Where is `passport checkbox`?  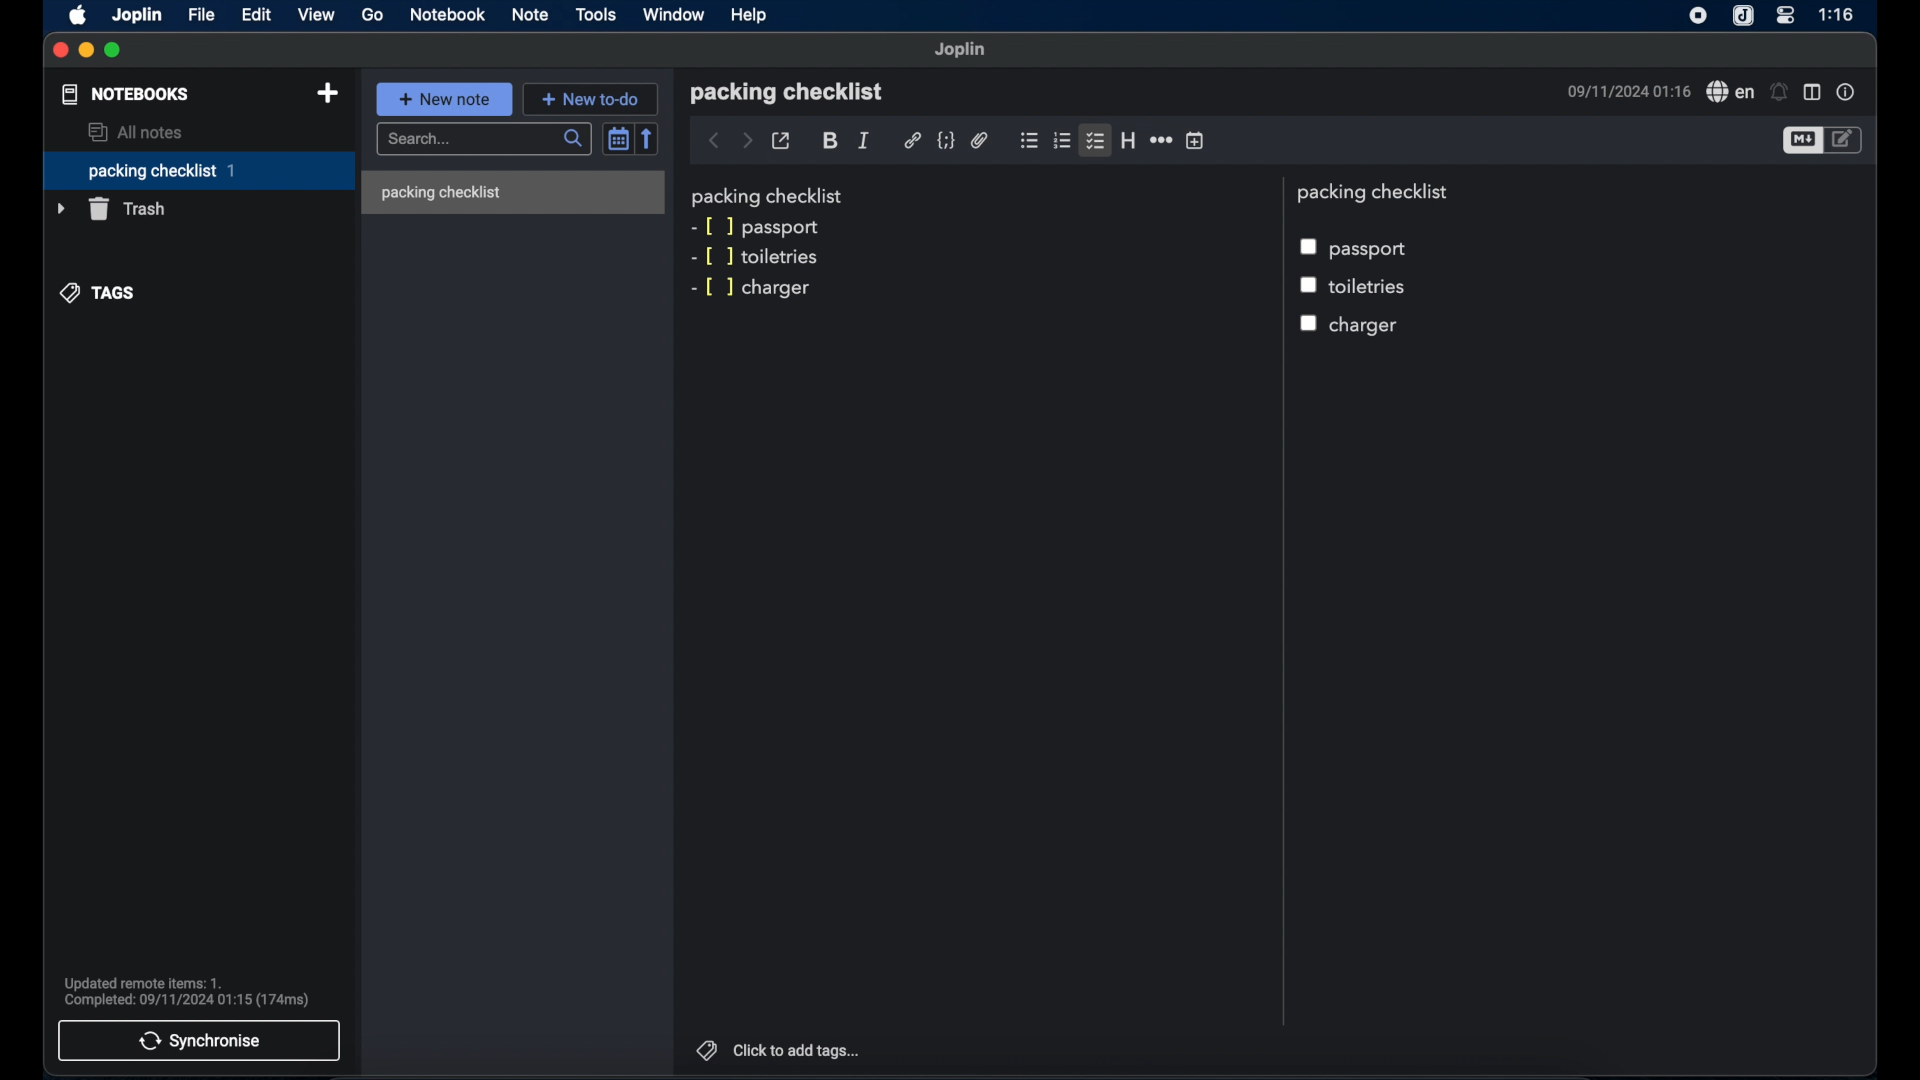 passport checkbox is located at coordinates (1357, 250).